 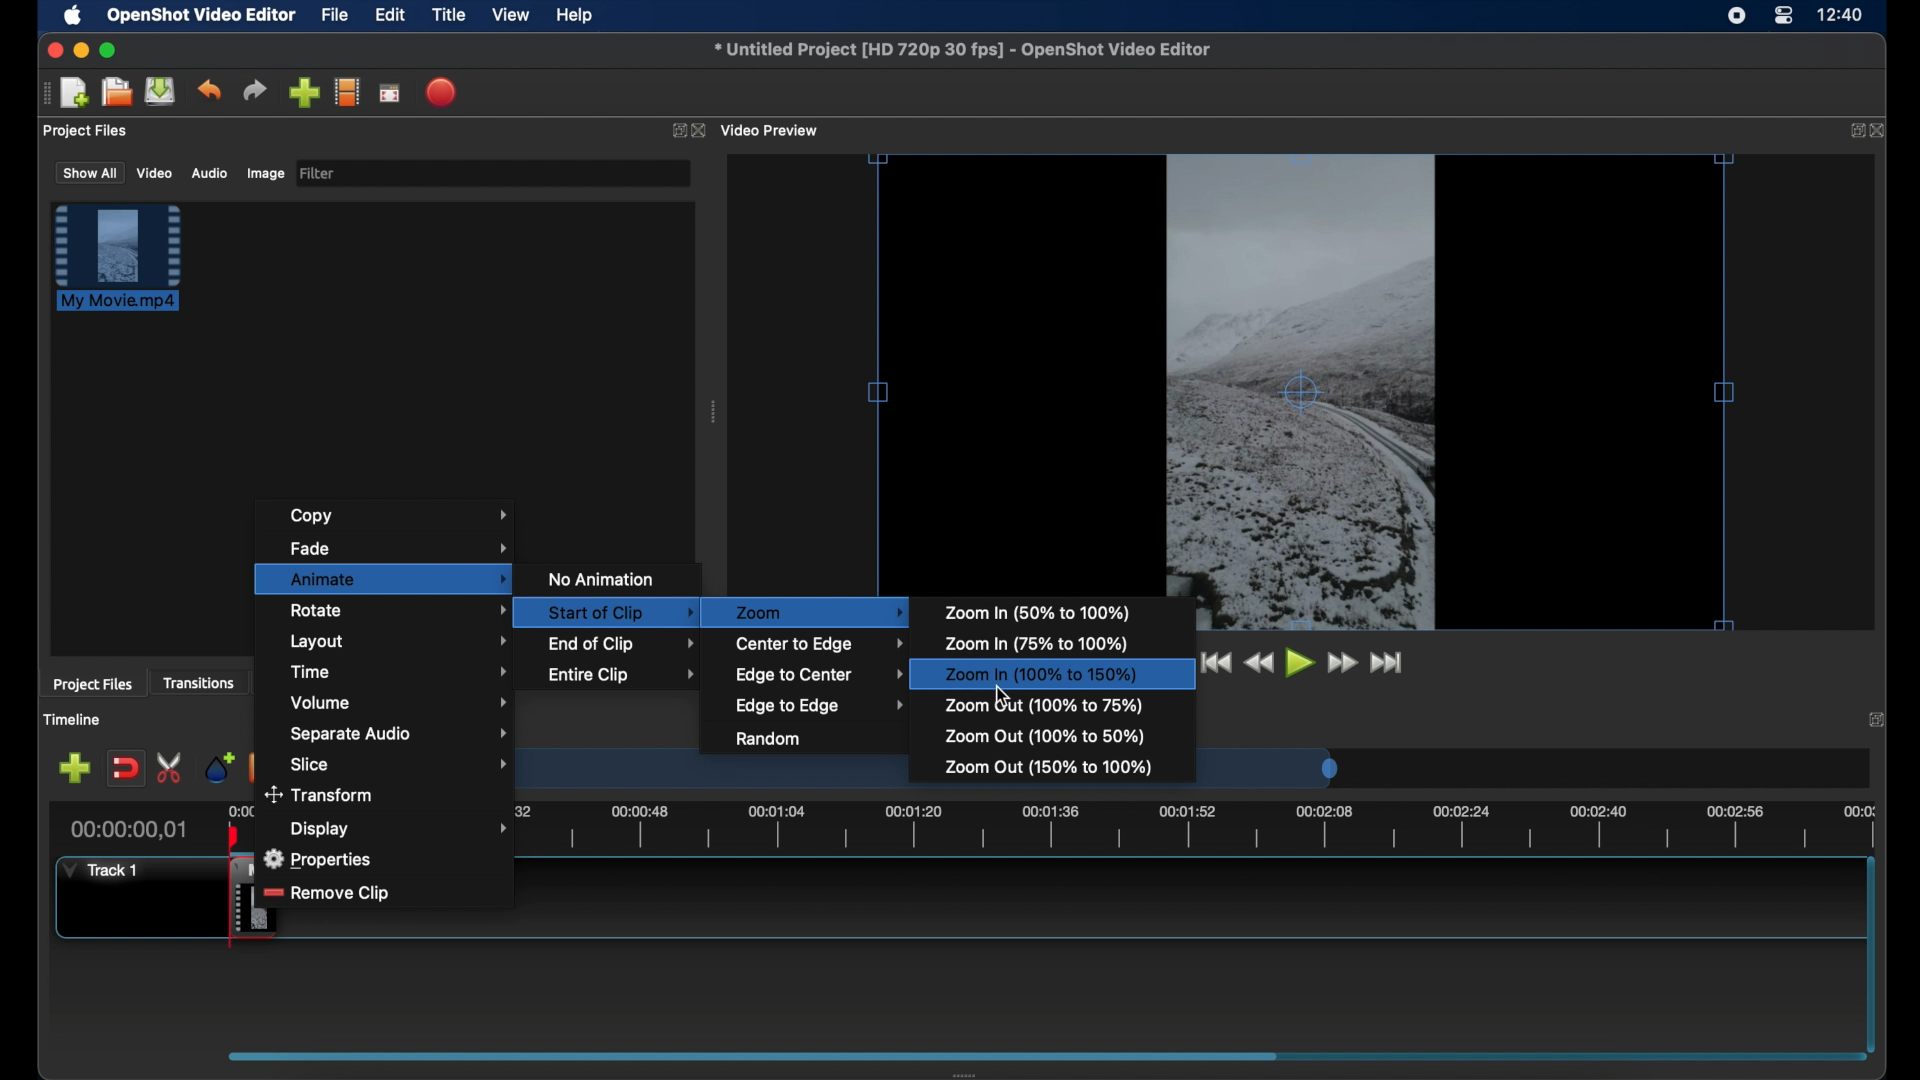 I want to click on previous marker, so click(x=254, y=766).